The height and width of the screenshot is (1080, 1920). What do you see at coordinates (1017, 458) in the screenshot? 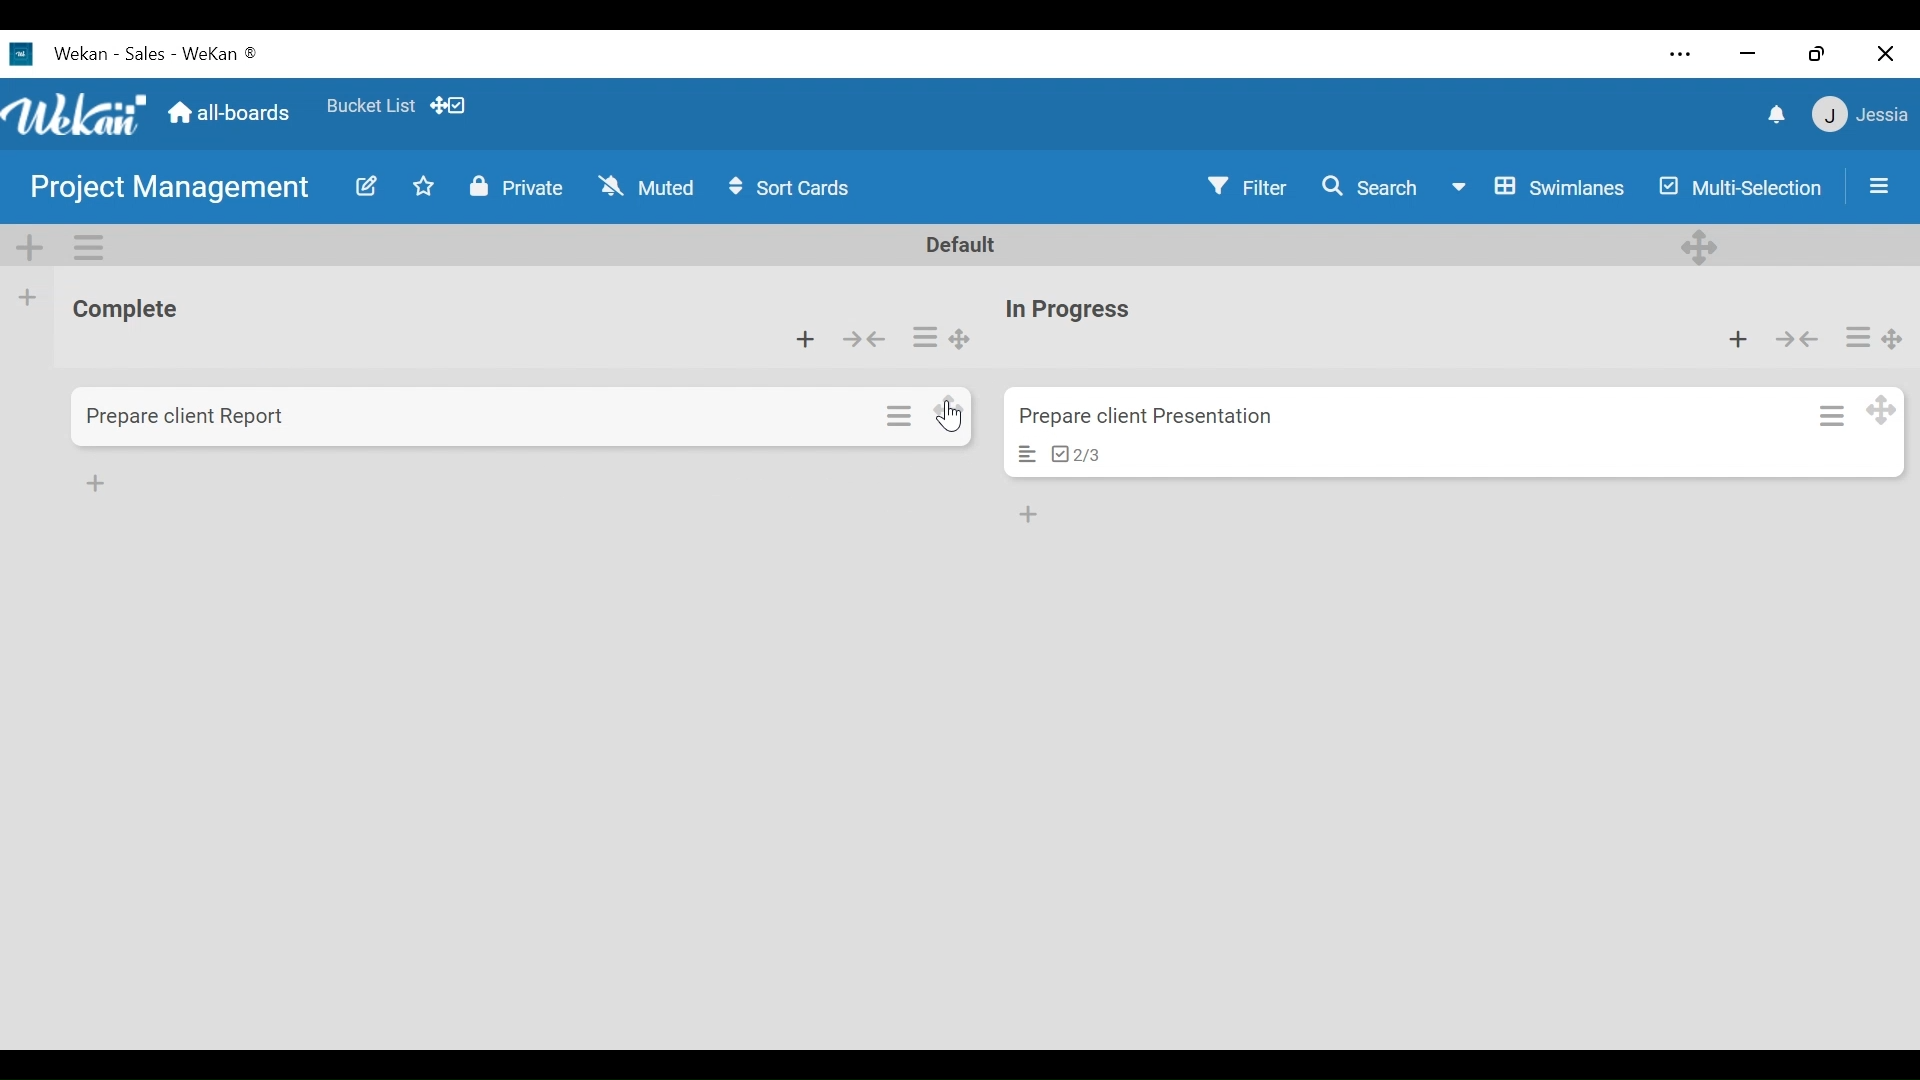
I see `card description` at bounding box center [1017, 458].